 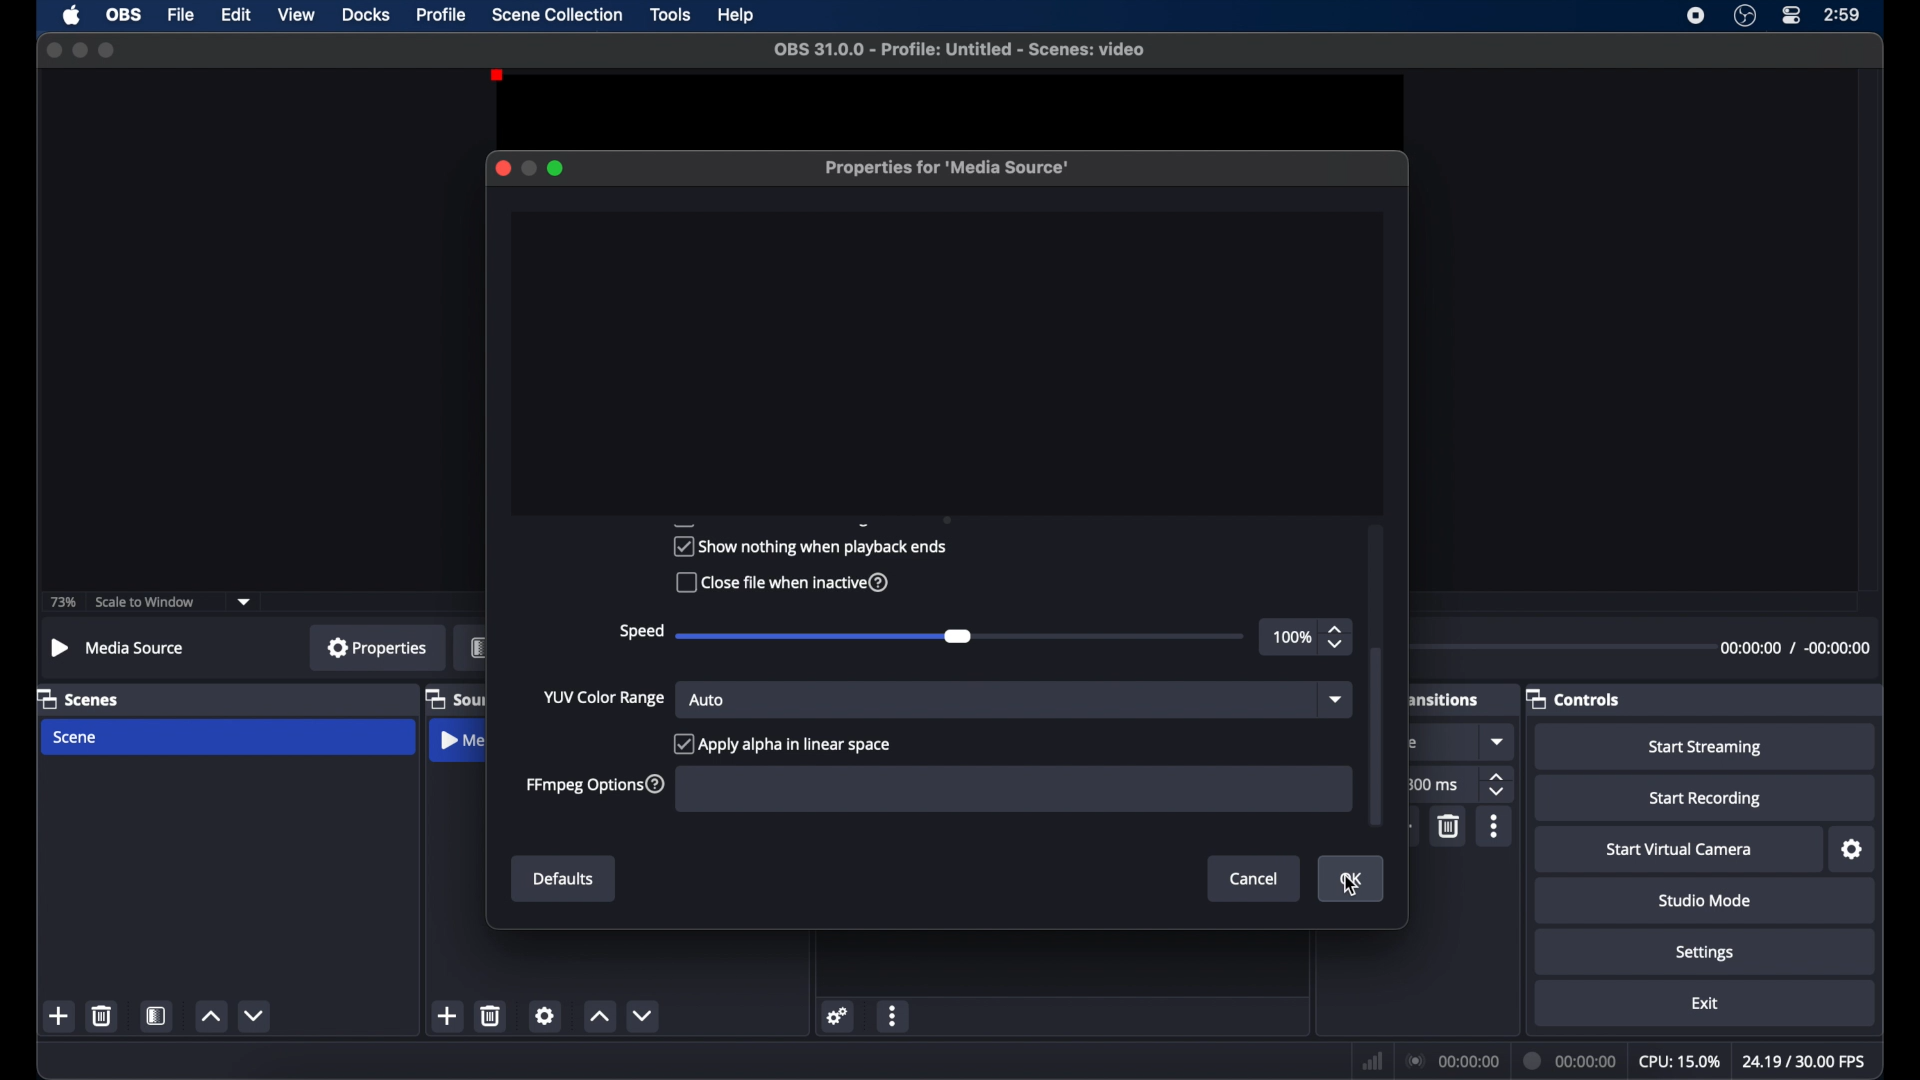 I want to click on timestamp, so click(x=1798, y=647).